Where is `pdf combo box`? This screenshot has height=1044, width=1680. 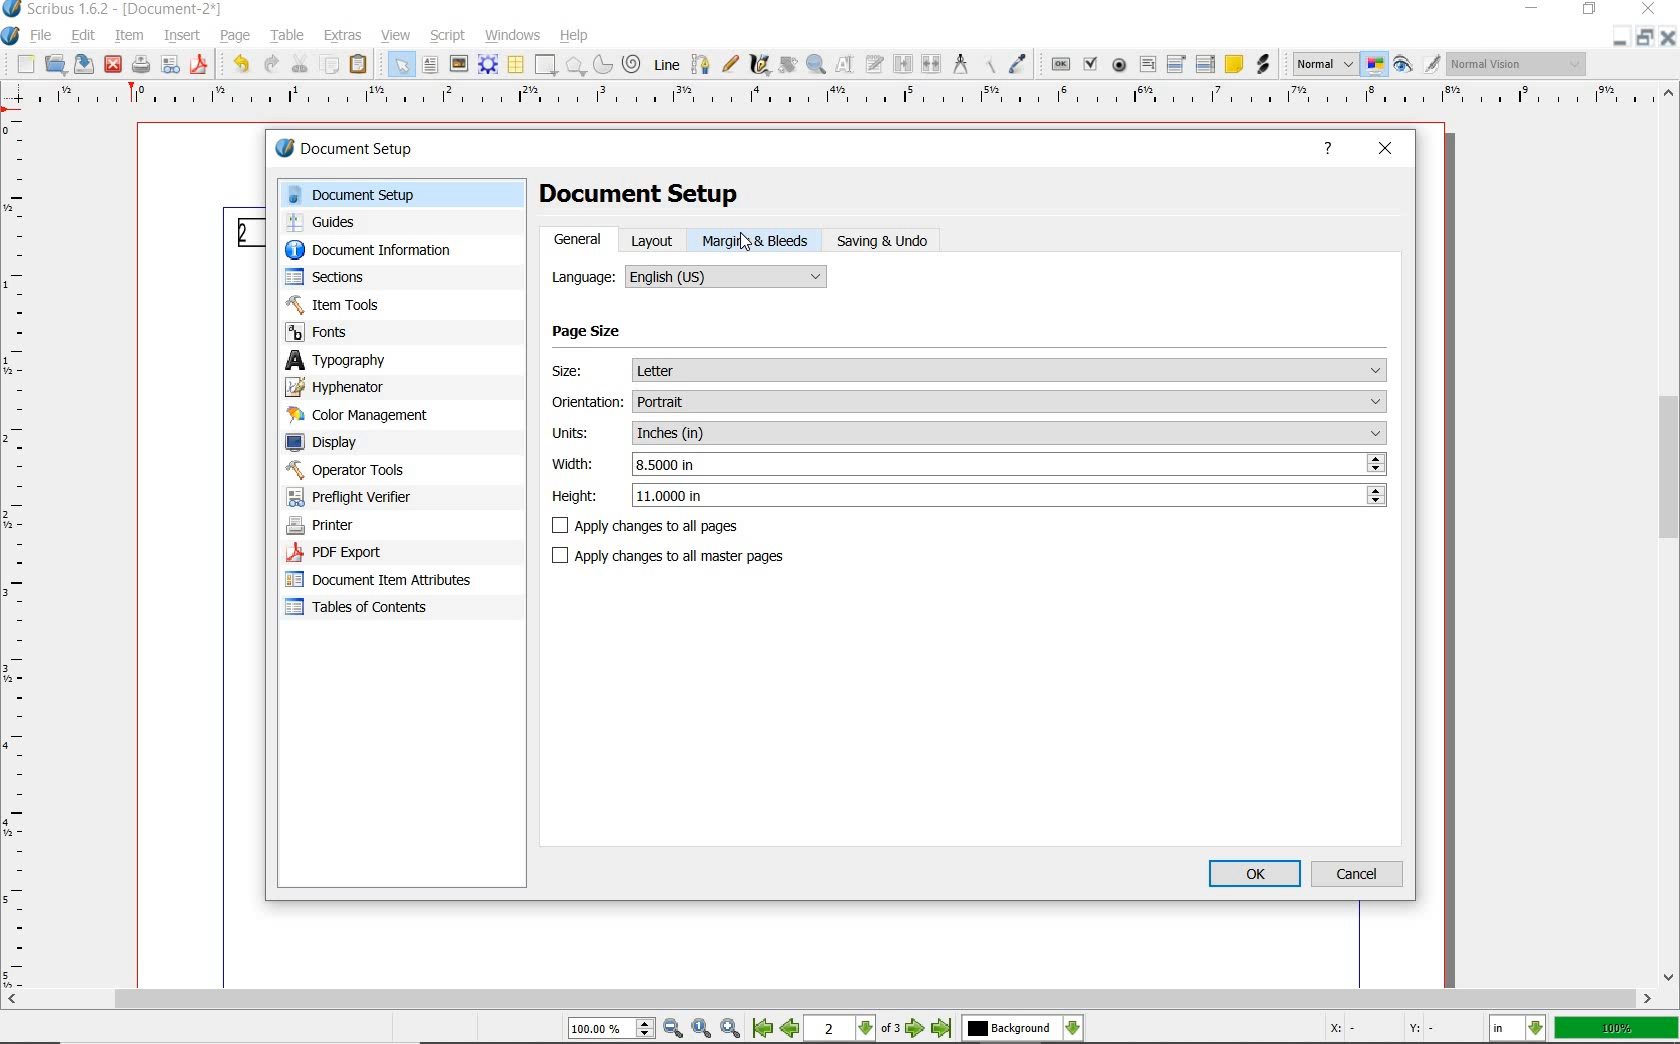
pdf combo box is located at coordinates (1177, 66).